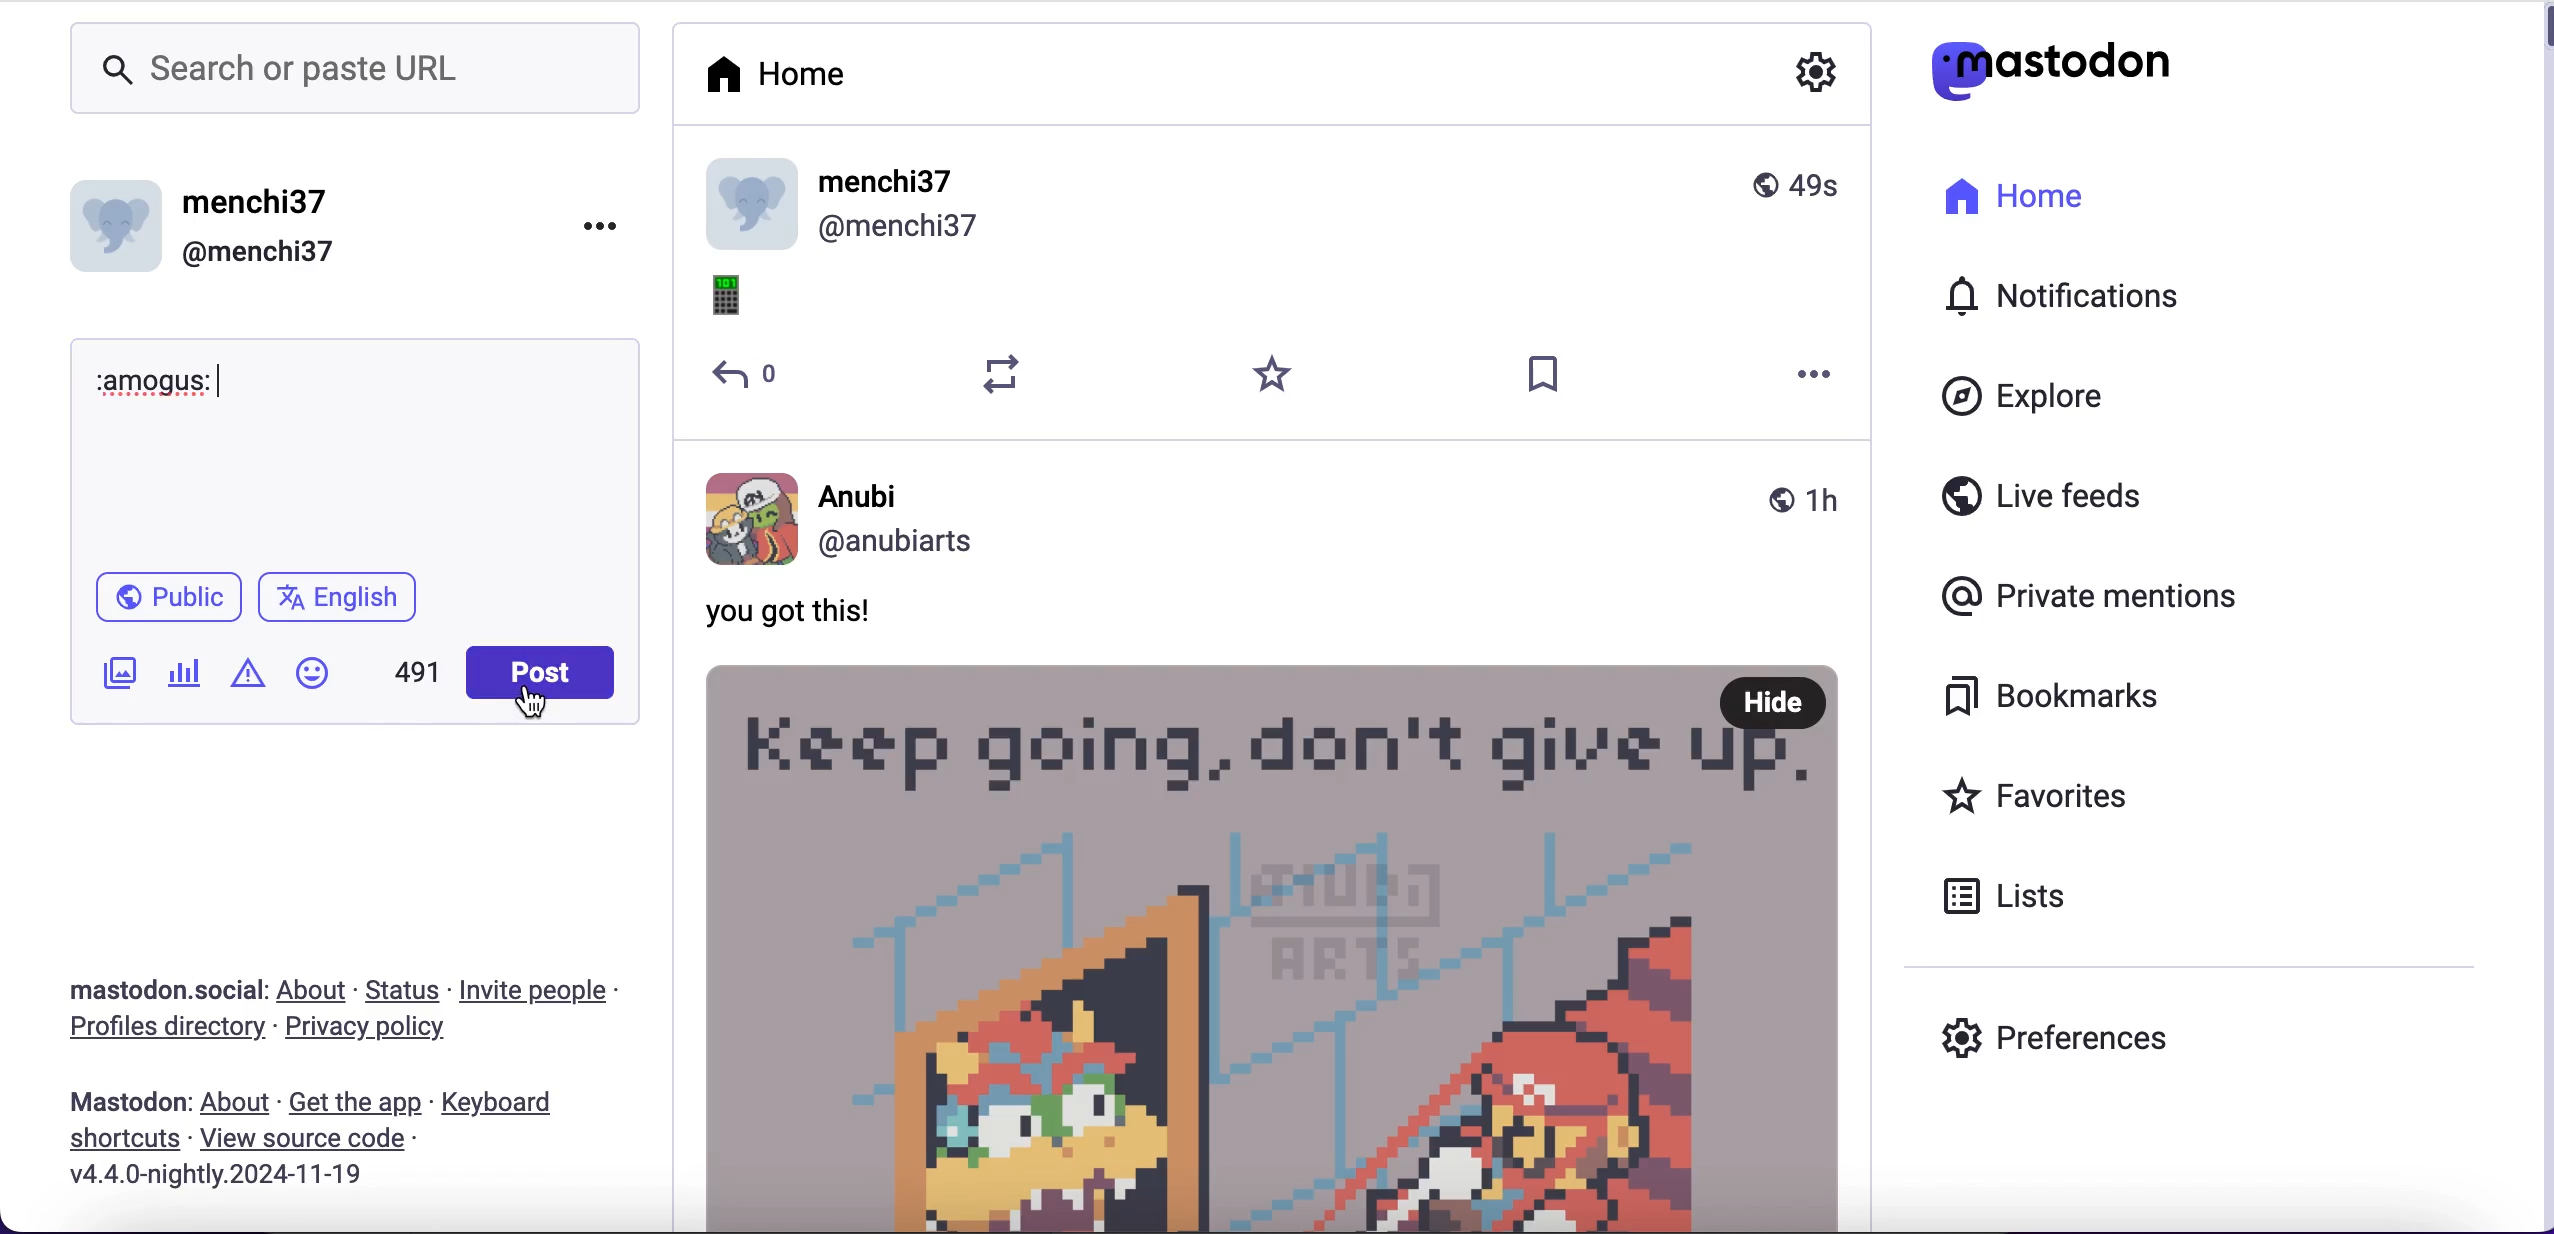  I want to click on emoji, so click(742, 300).